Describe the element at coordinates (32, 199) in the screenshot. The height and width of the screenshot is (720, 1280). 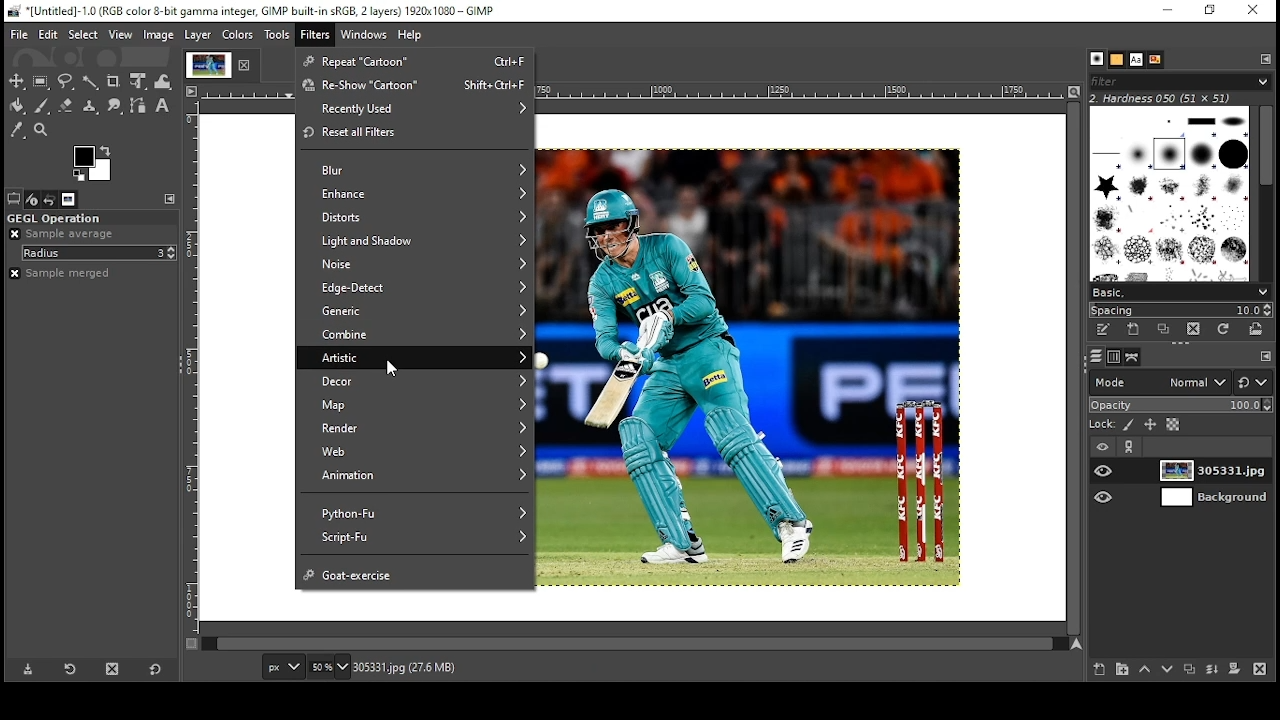
I see `device status` at that location.